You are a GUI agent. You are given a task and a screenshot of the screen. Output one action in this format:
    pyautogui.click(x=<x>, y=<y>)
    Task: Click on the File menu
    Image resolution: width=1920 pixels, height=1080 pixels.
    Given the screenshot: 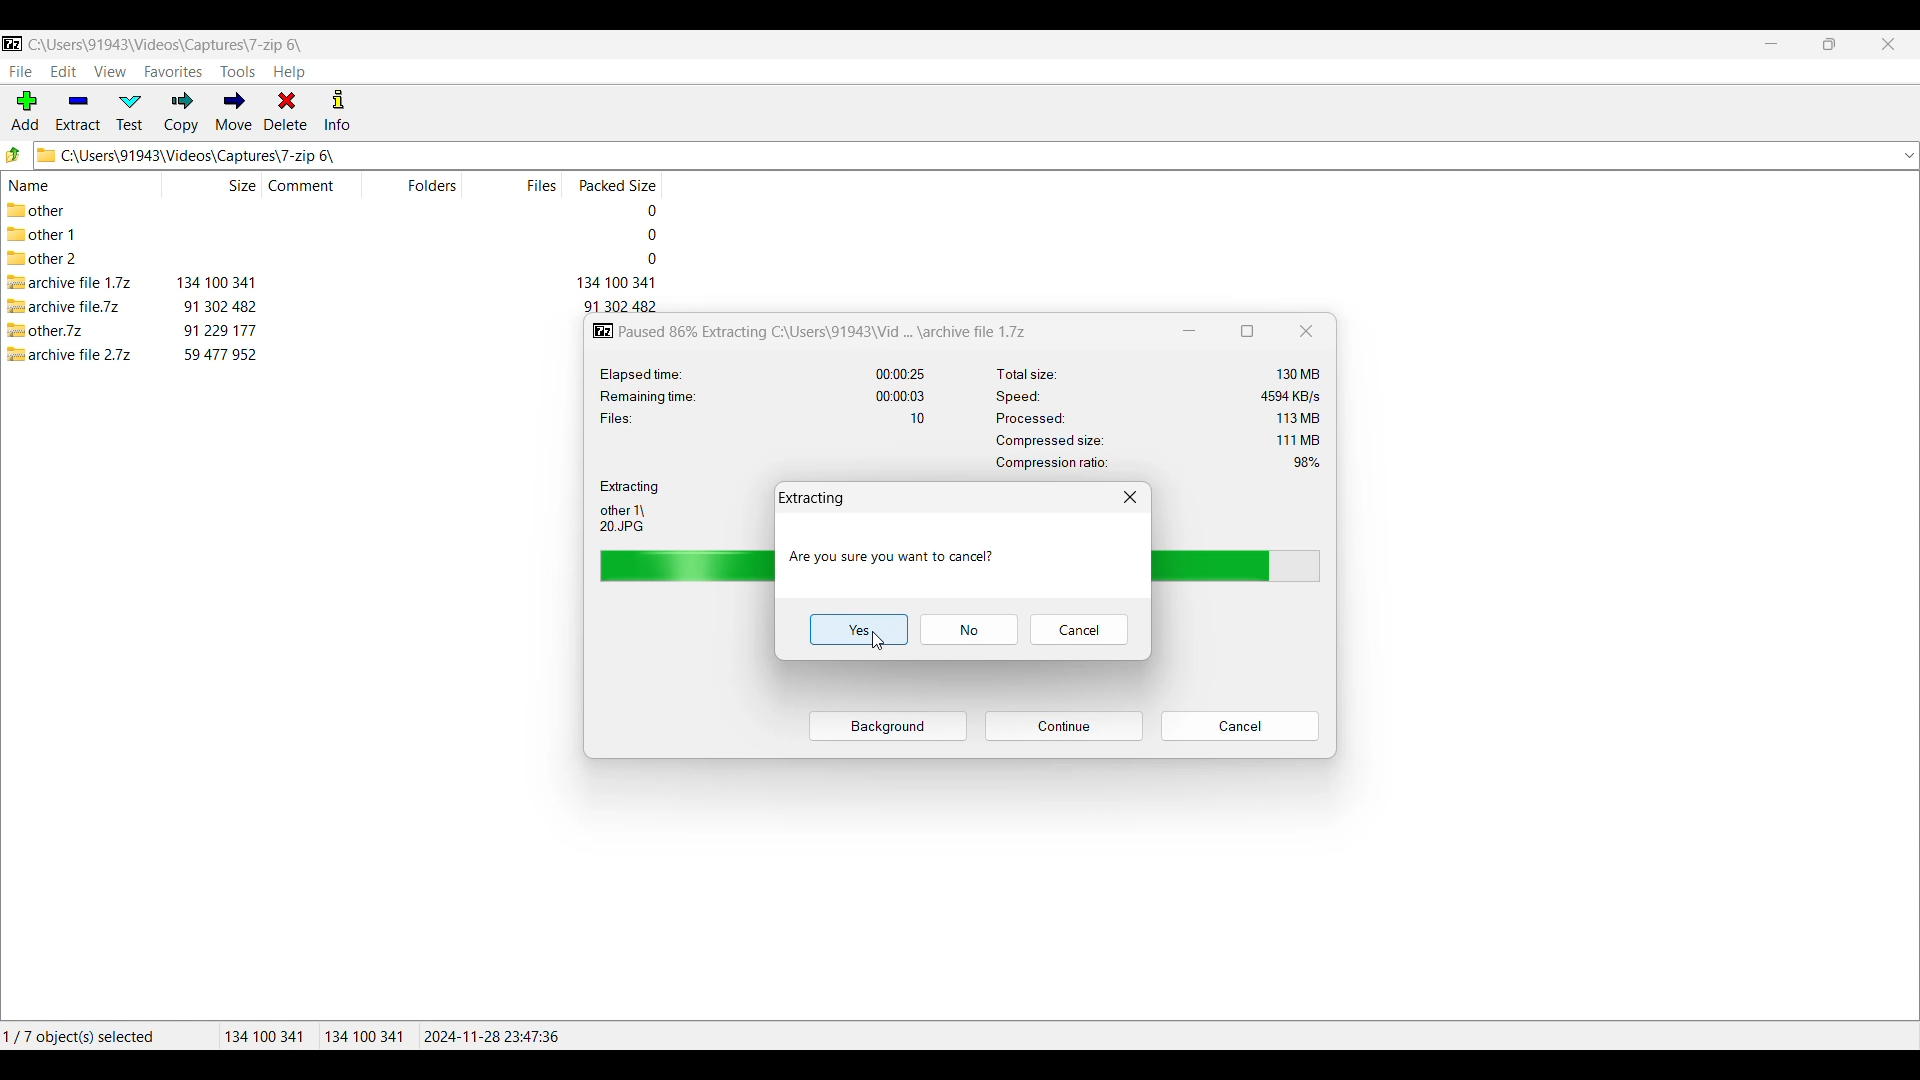 What is the action you would take?
    pyautogui.click(x=20, y=72)
    